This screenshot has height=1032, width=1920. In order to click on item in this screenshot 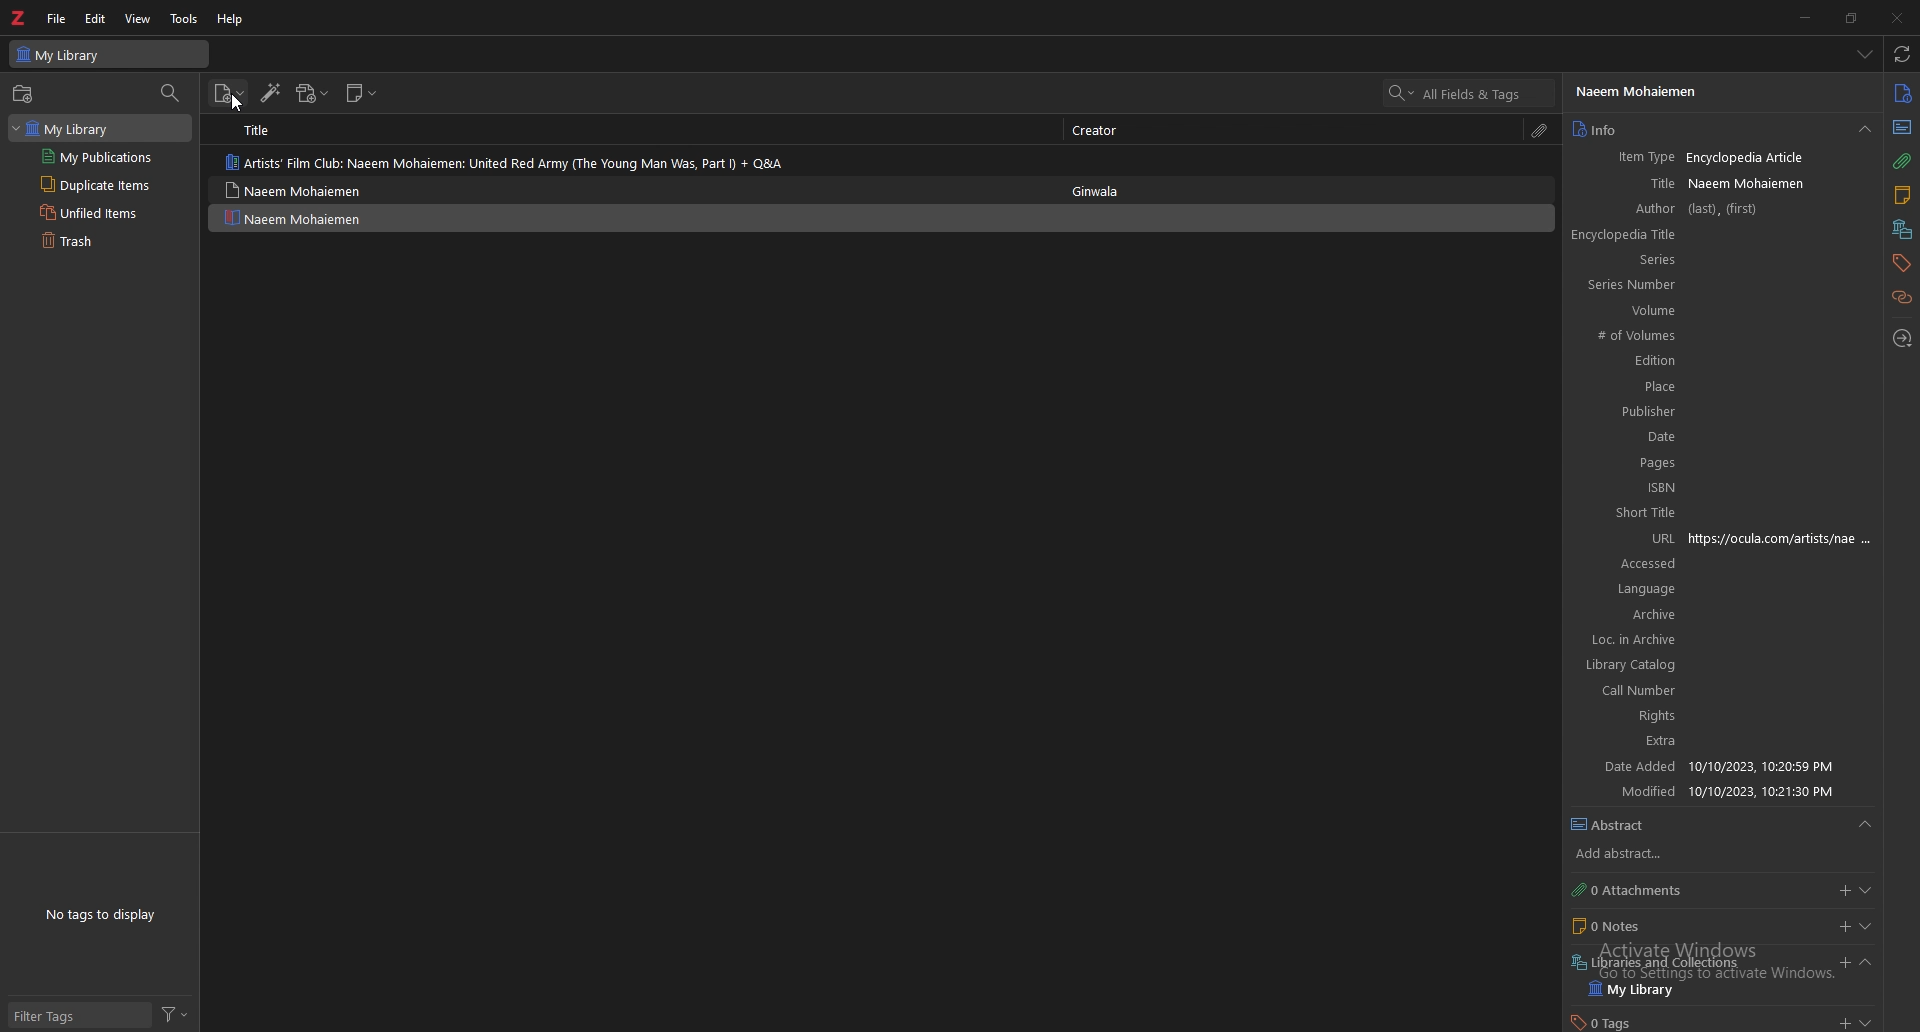, I will do `click(625, 219)`.